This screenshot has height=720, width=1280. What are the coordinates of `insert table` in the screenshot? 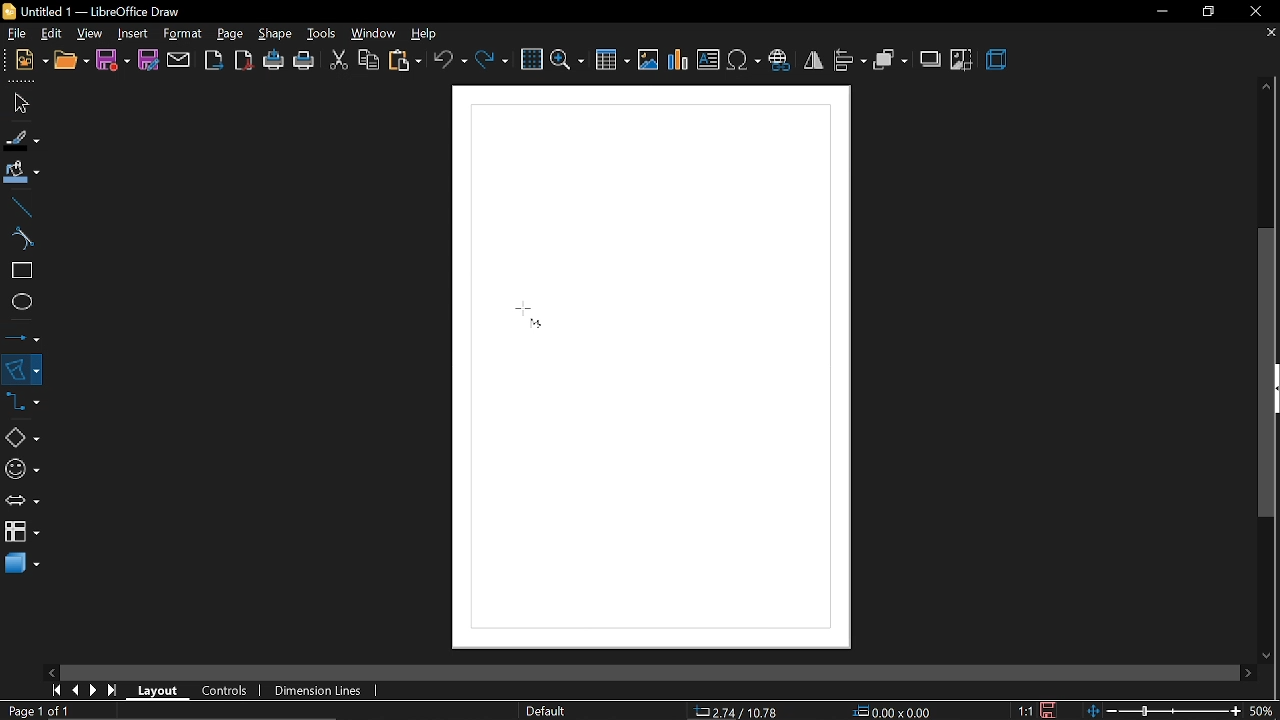 It's located at (612, 59).